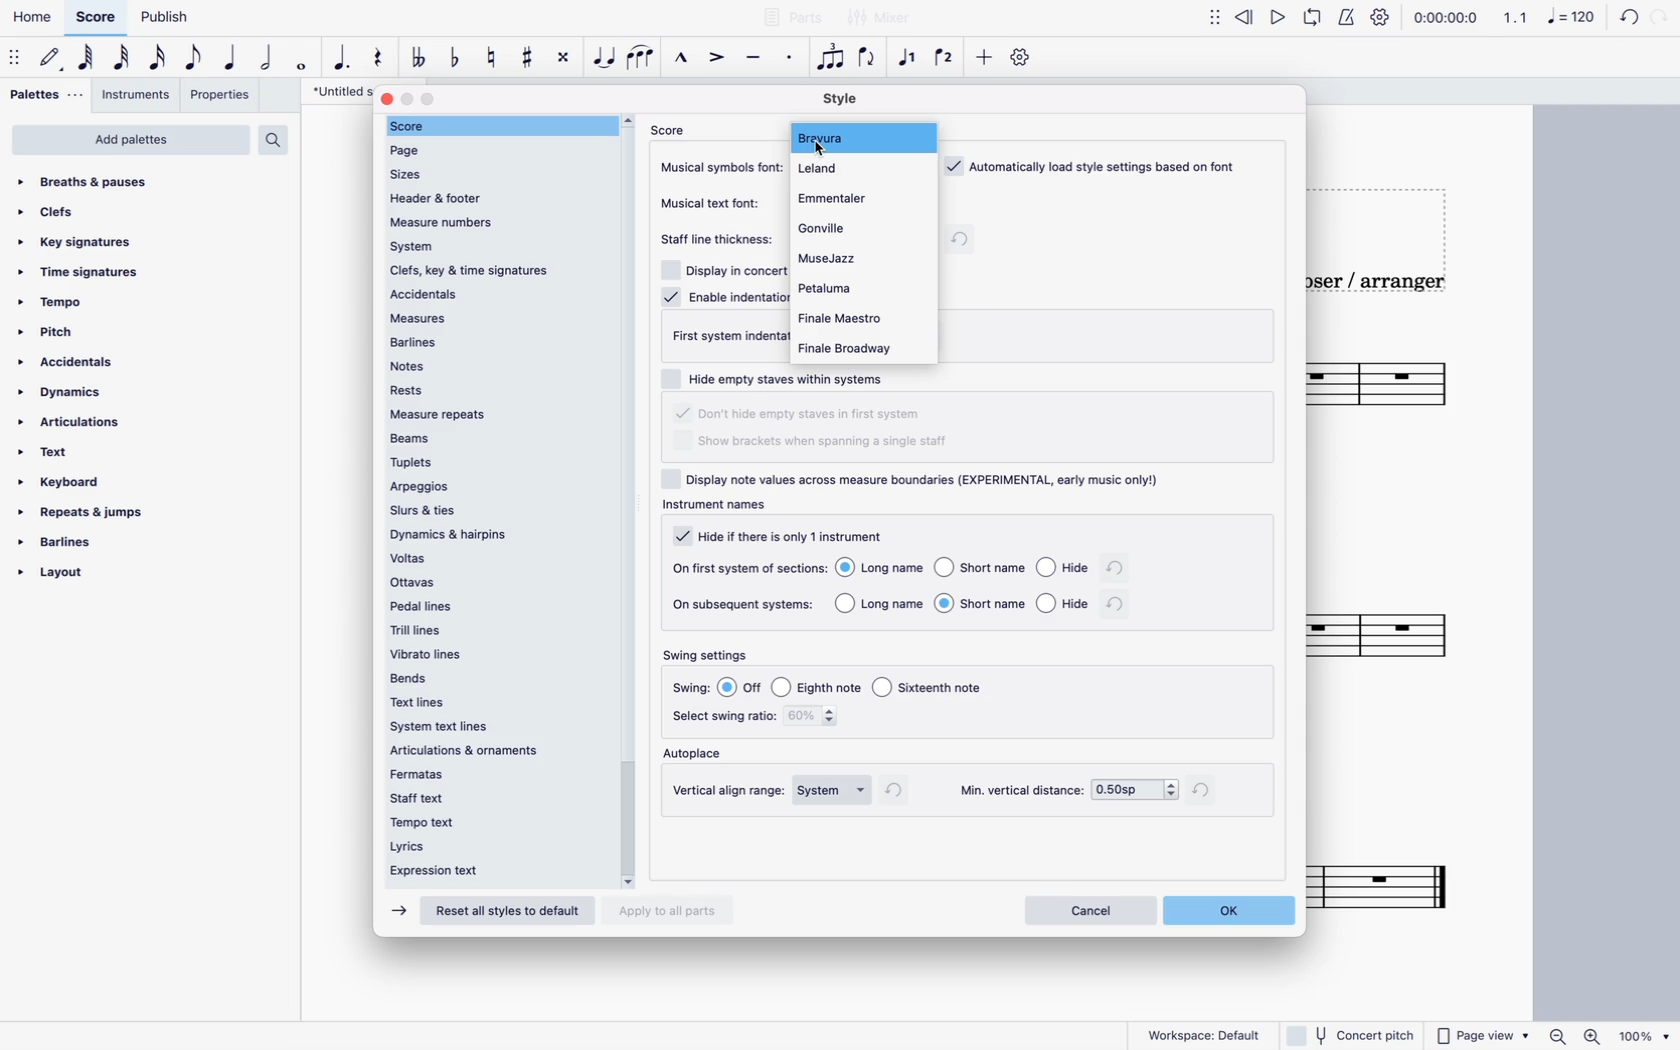  What do you see at coordinates (195, 61) in the screenshot?
I see `eighth note` at bounding box center [195, 61].